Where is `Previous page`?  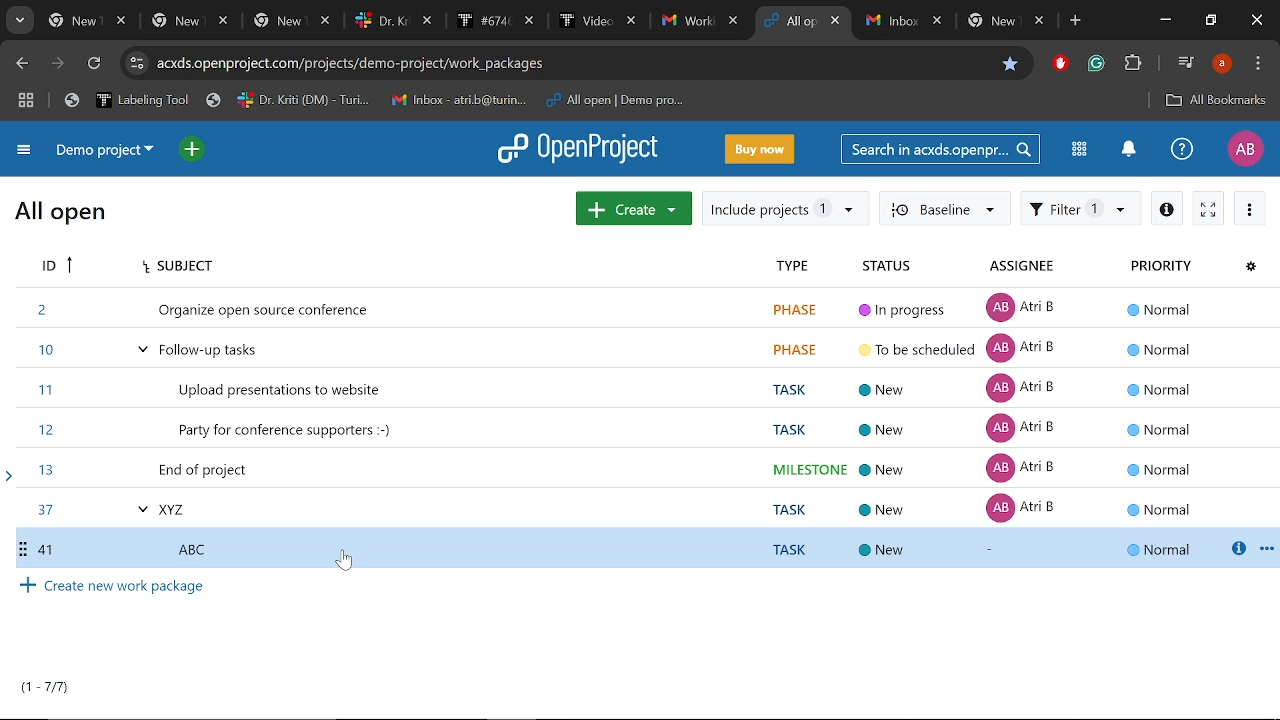 Previous page is located at coordinates (23, 64).